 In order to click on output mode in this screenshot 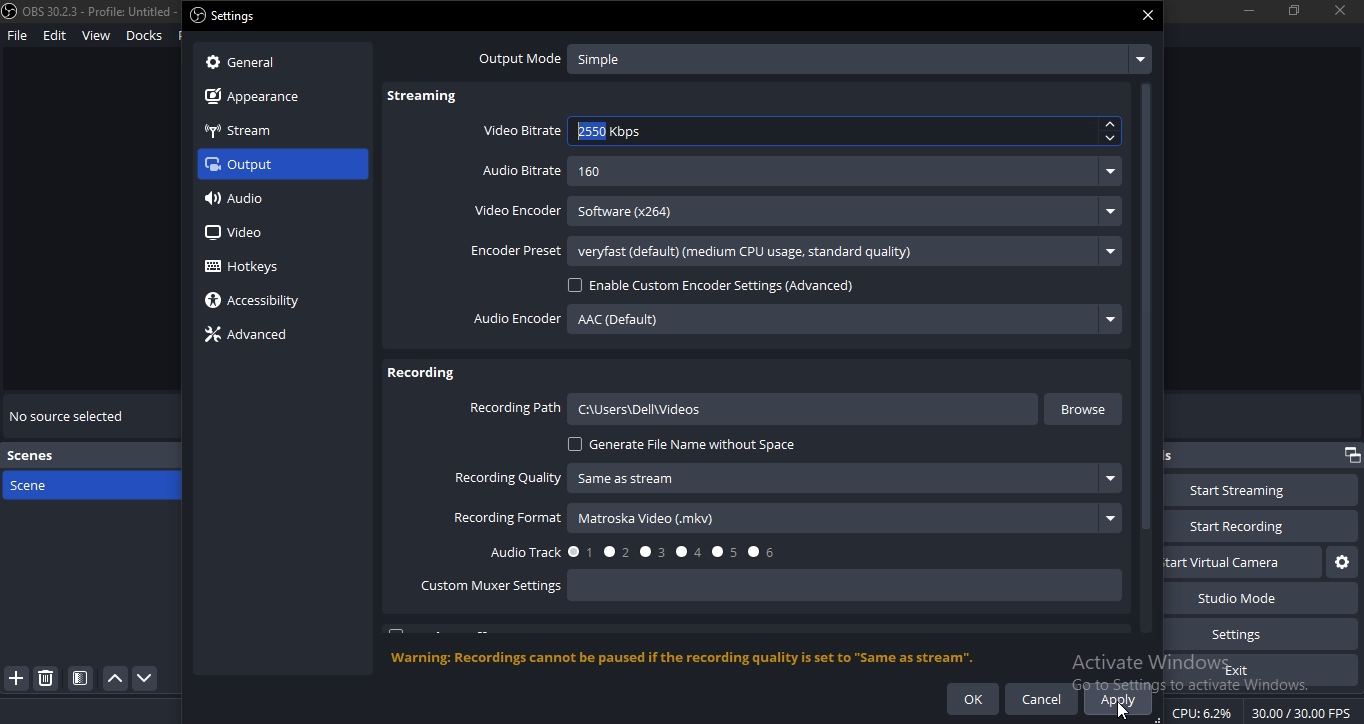, I will do `click(812, 58)`.